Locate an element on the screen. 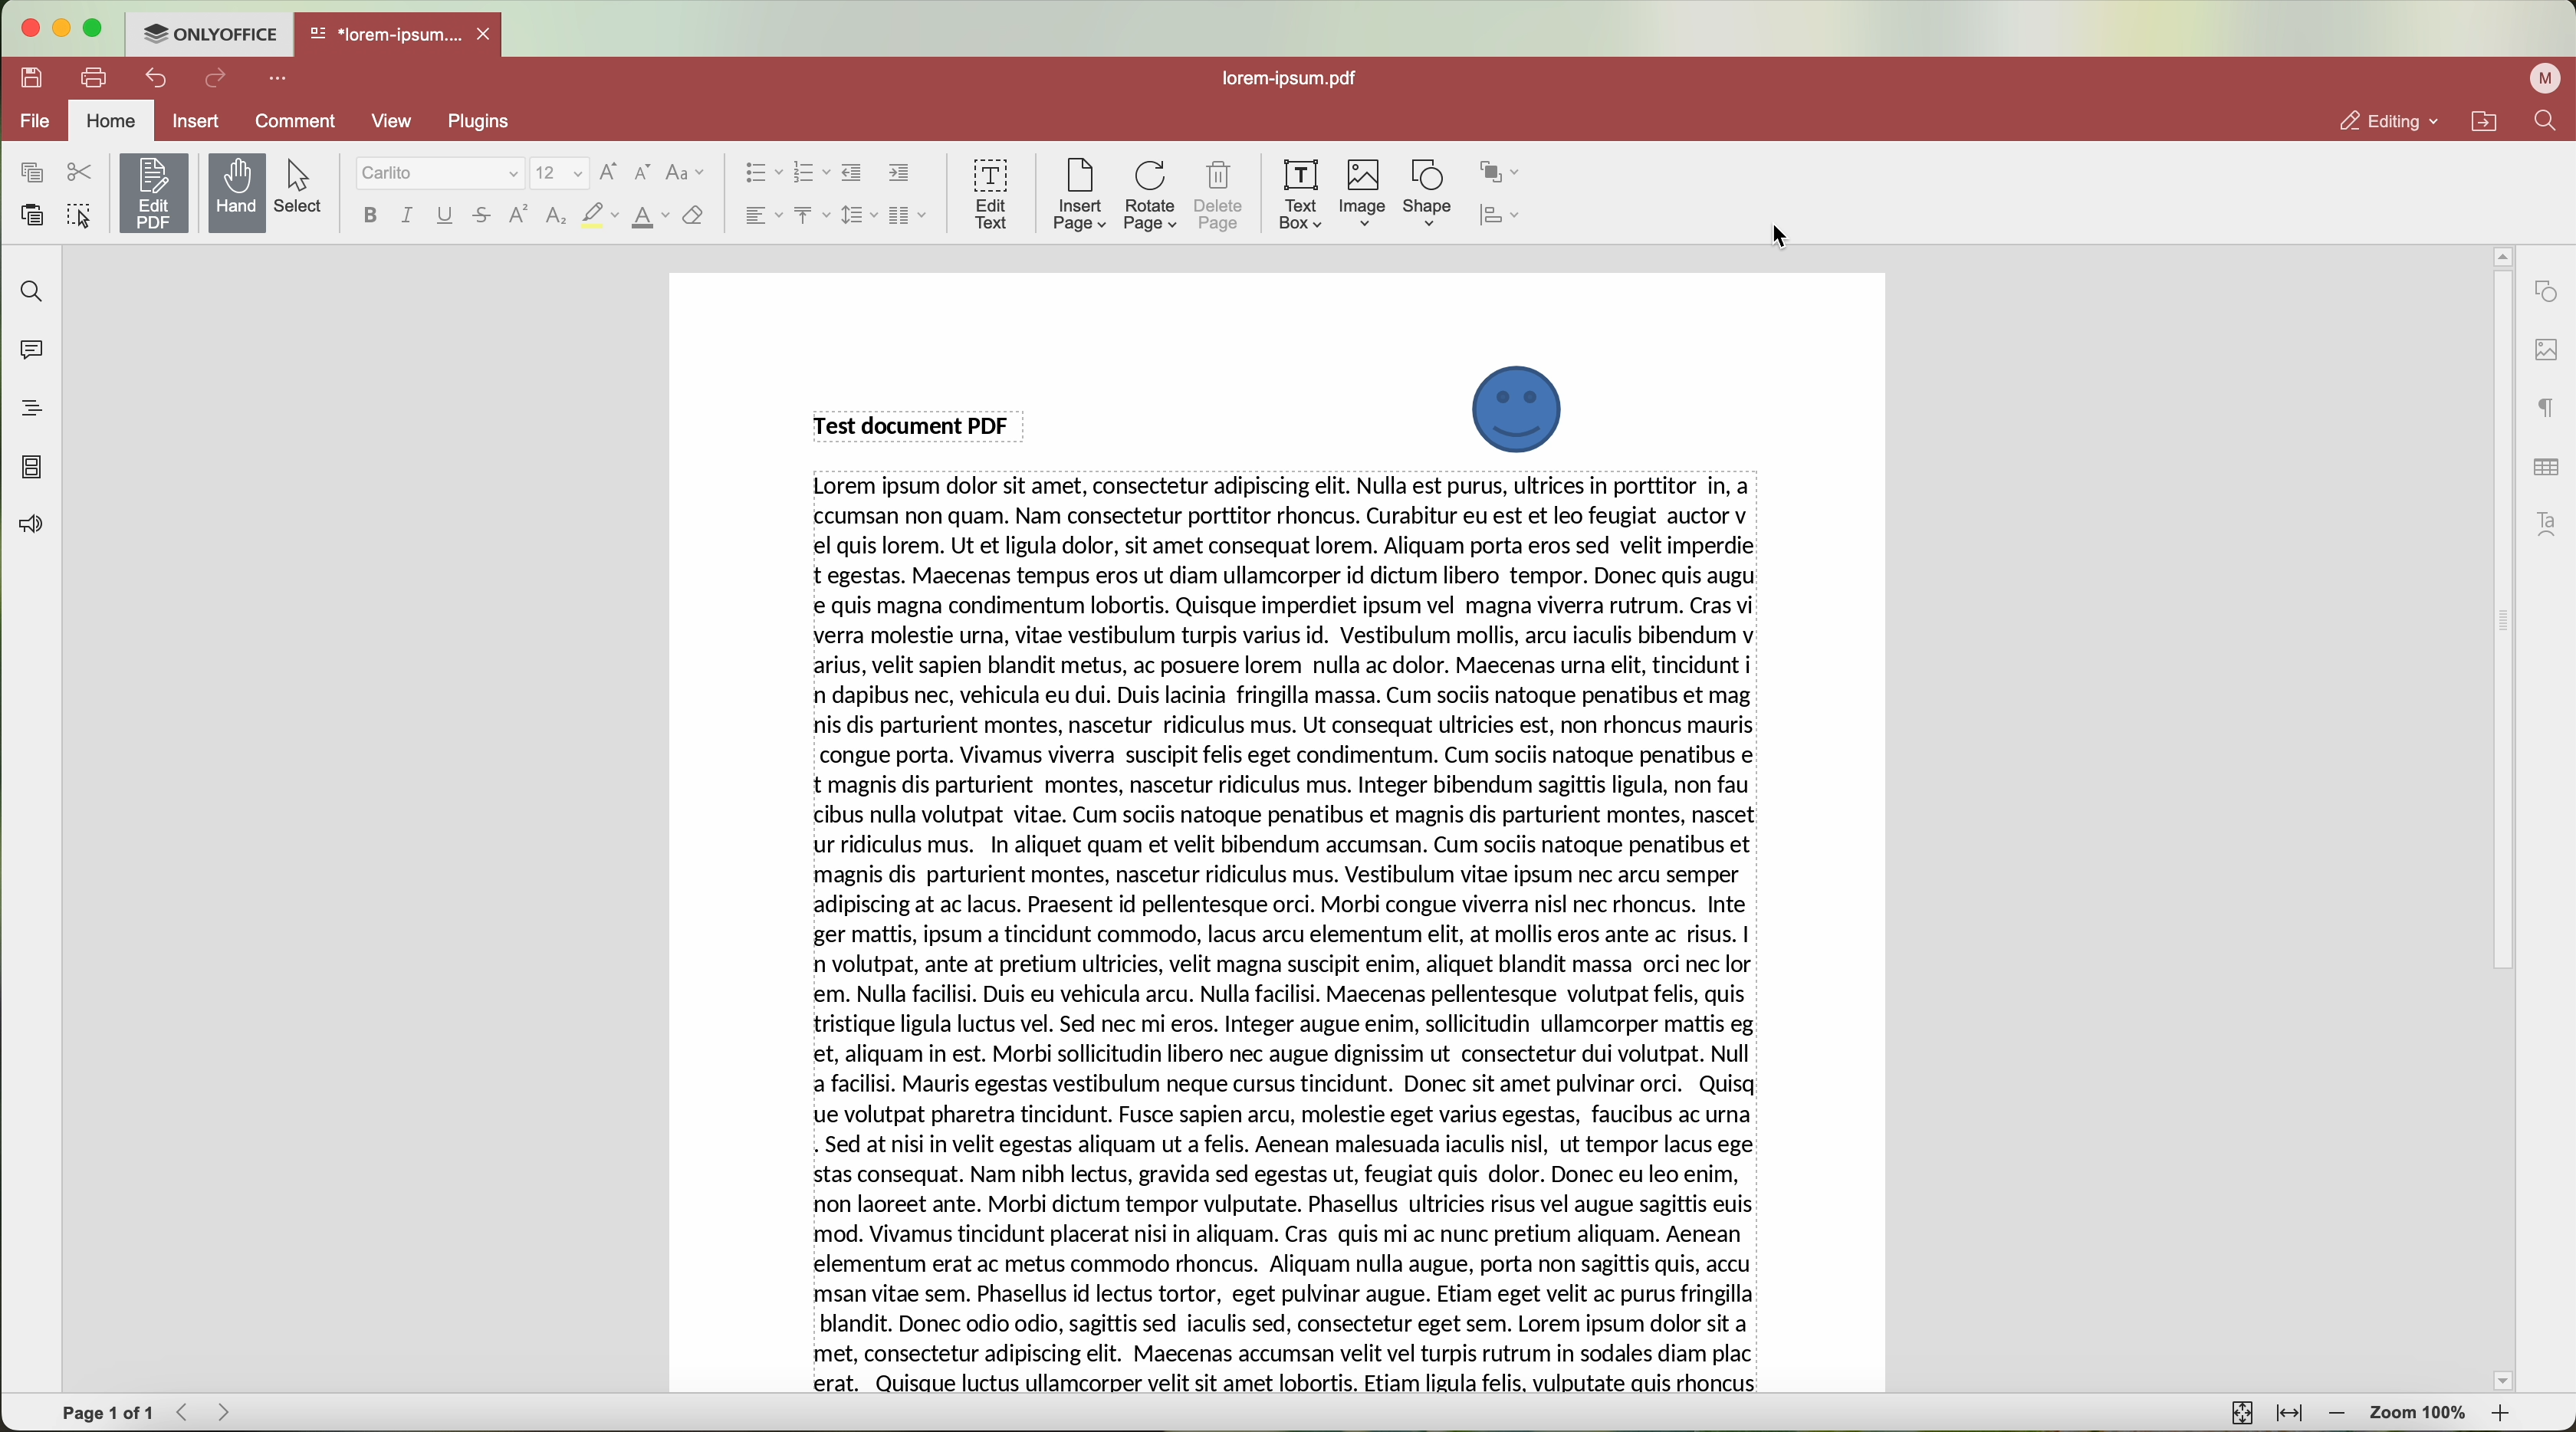 This screenshot has height=1432, width=2576. image is located at coordinates (1363, 194).